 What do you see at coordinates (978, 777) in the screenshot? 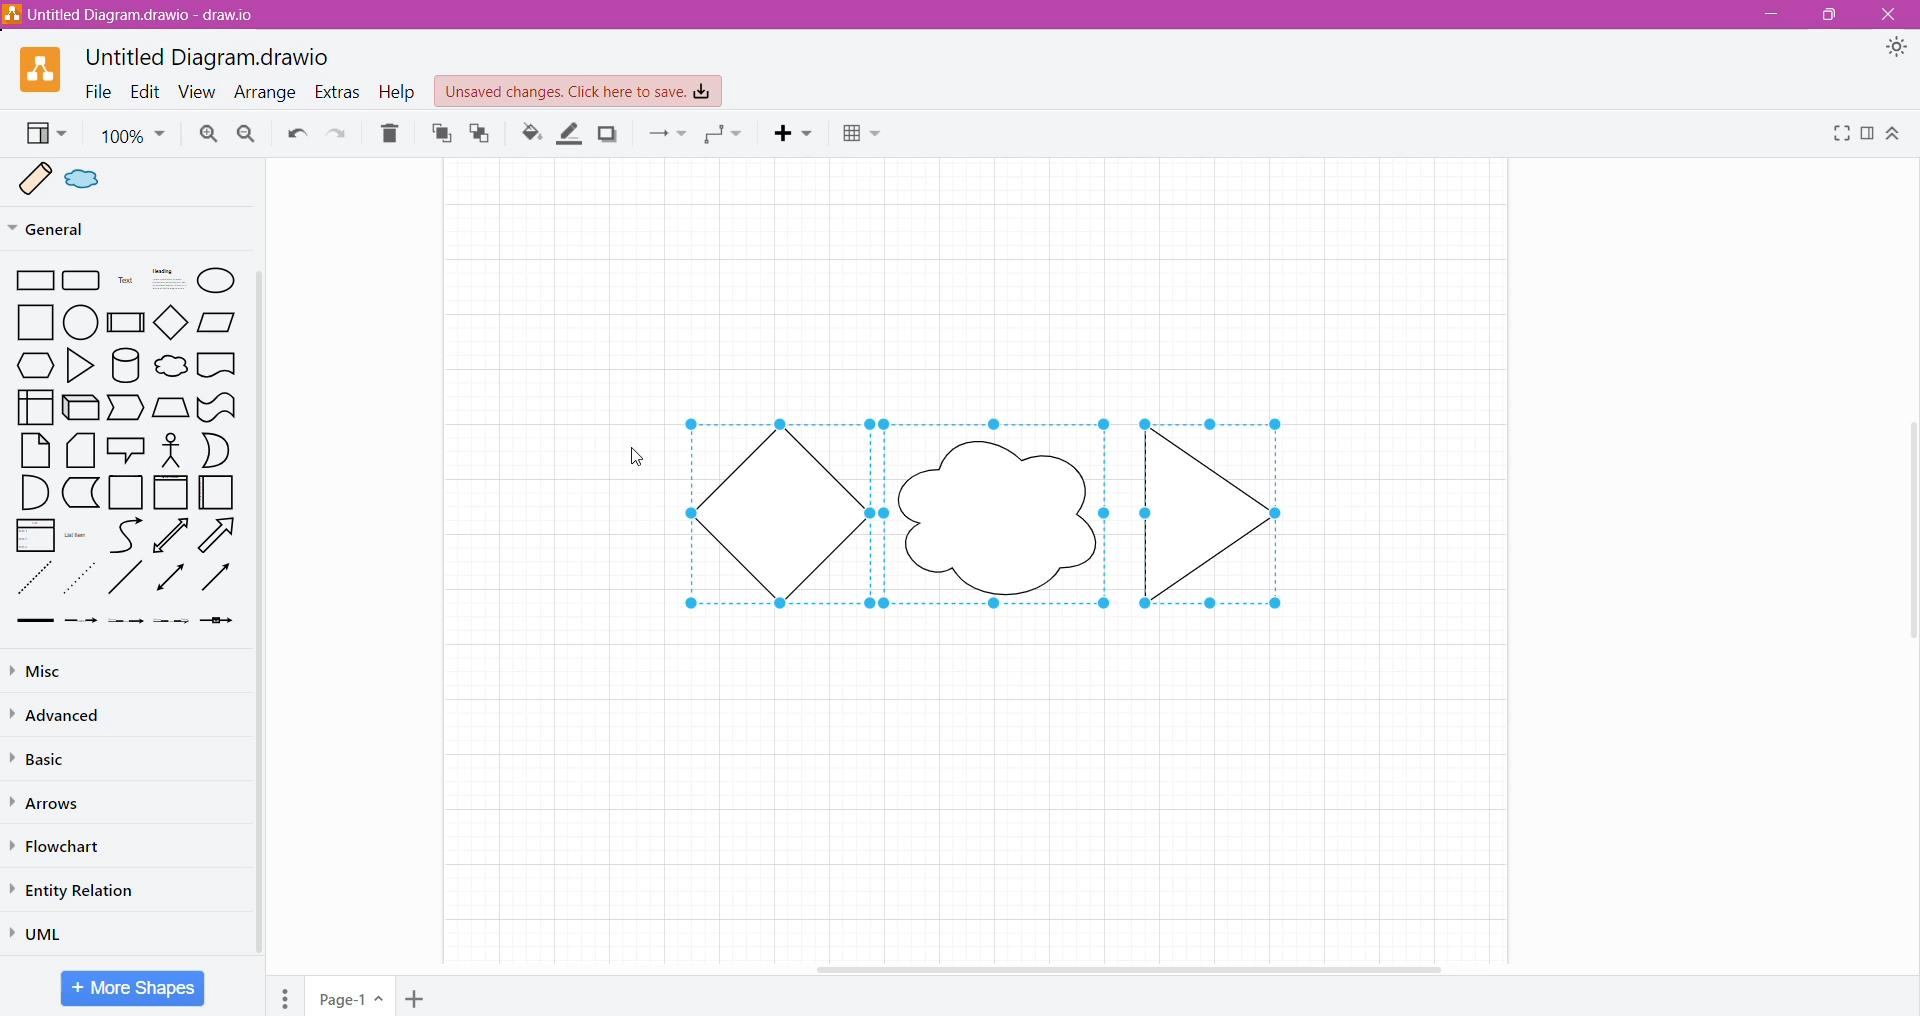
I see `Canvas area` at bounding box center [978, 777].